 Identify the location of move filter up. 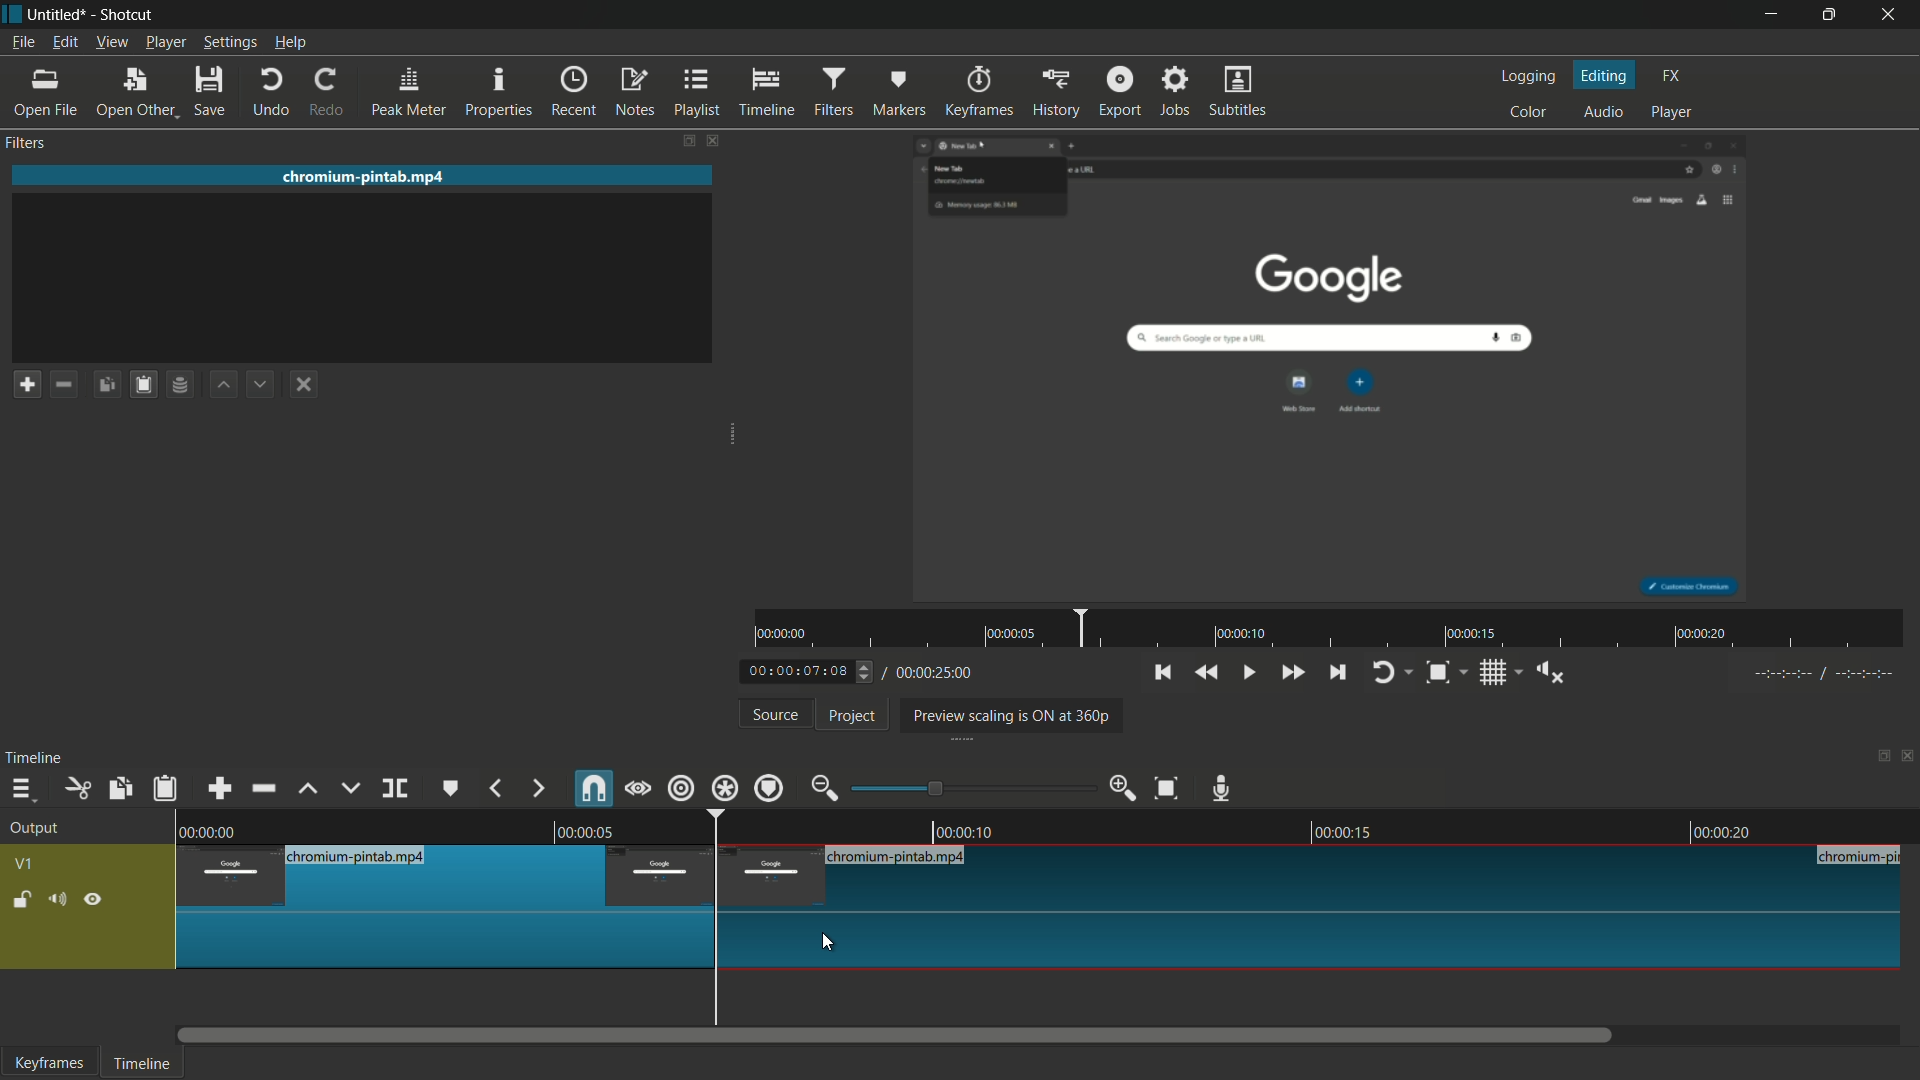
(224, 385).